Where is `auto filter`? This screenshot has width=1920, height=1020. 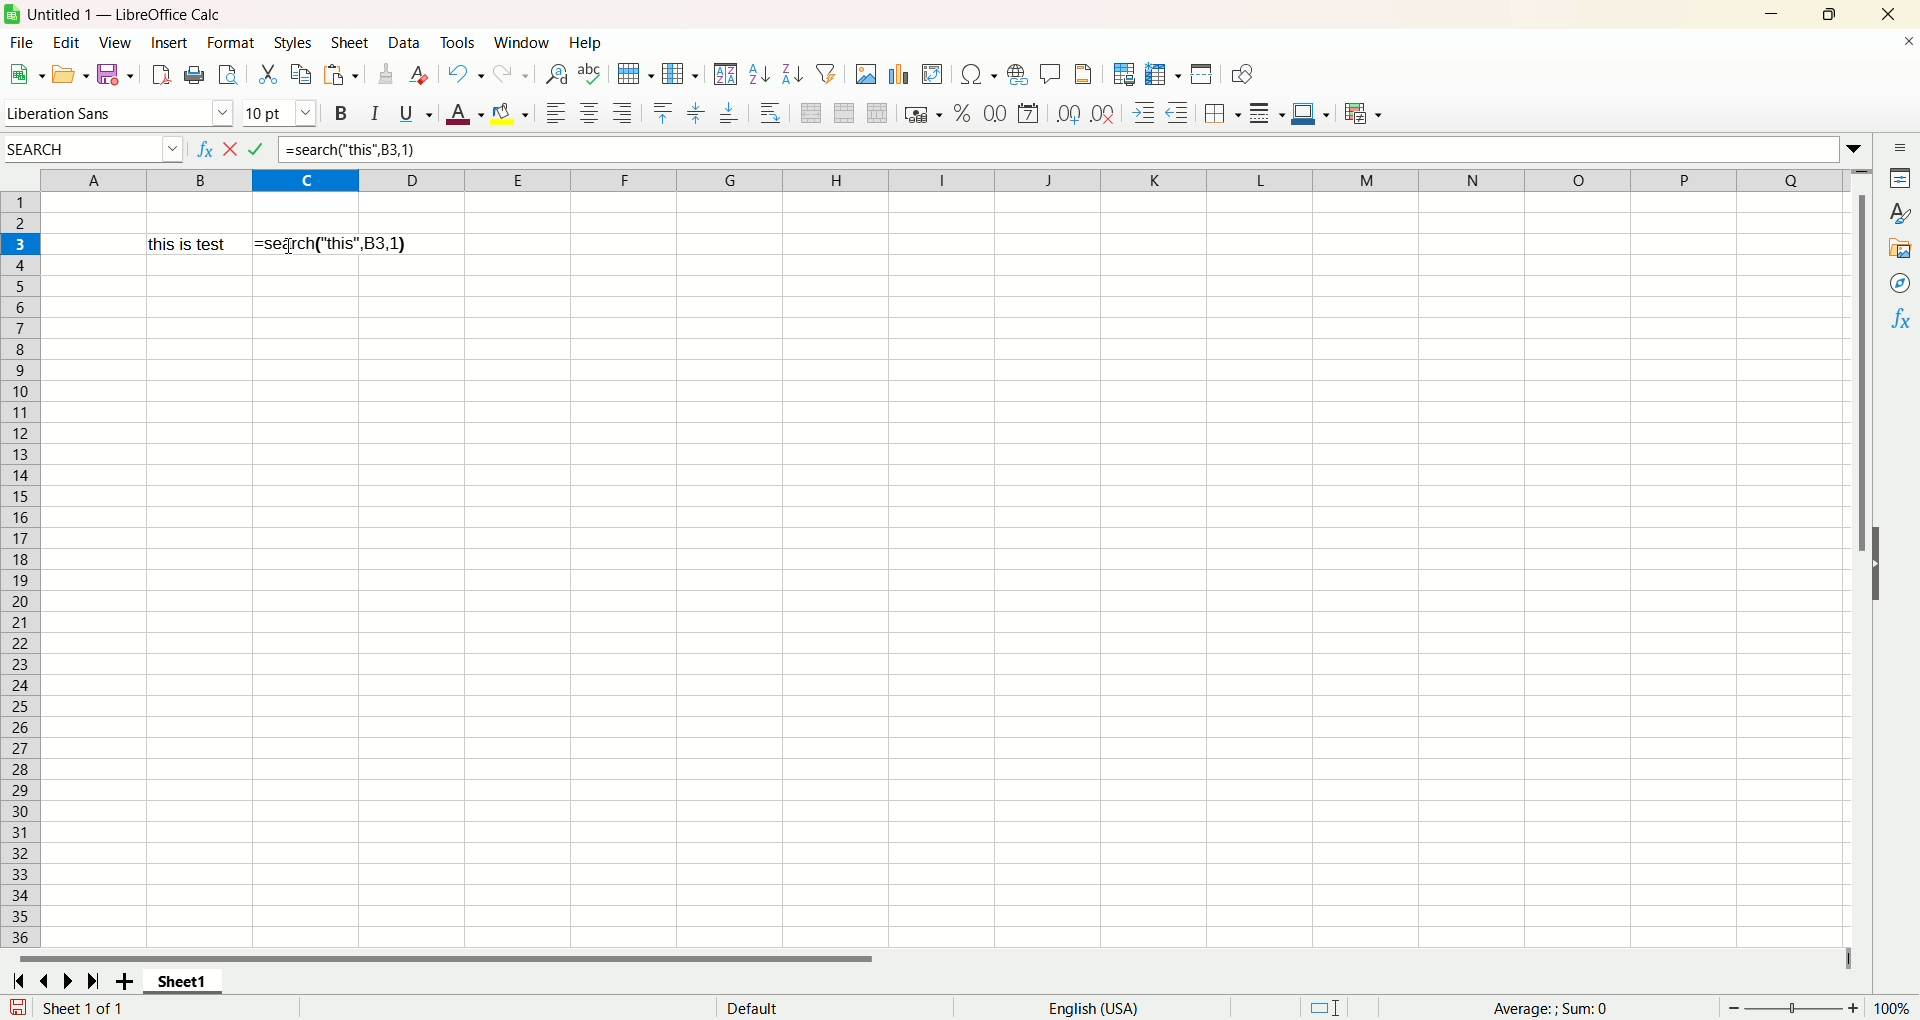 auto filter is located at coordinates (826, 71).